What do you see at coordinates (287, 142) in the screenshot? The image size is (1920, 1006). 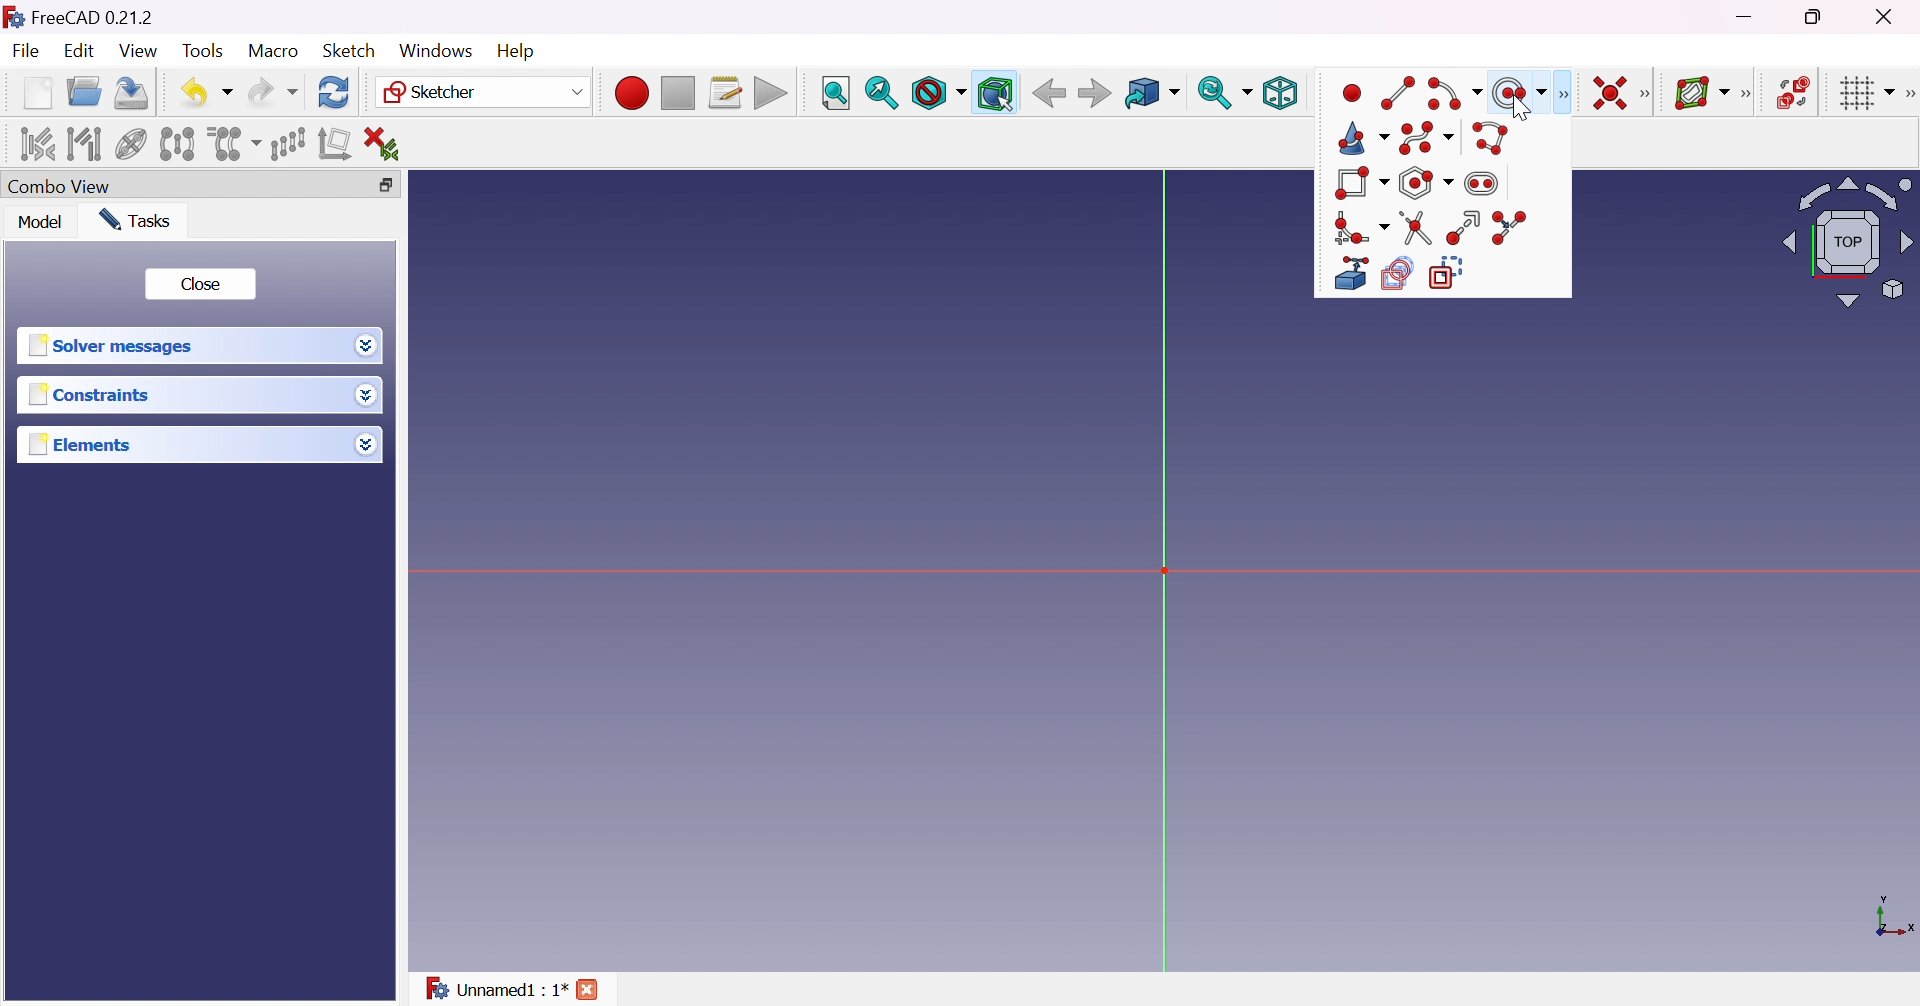 I see `Rectangular array` at bounding box center [287, 142].